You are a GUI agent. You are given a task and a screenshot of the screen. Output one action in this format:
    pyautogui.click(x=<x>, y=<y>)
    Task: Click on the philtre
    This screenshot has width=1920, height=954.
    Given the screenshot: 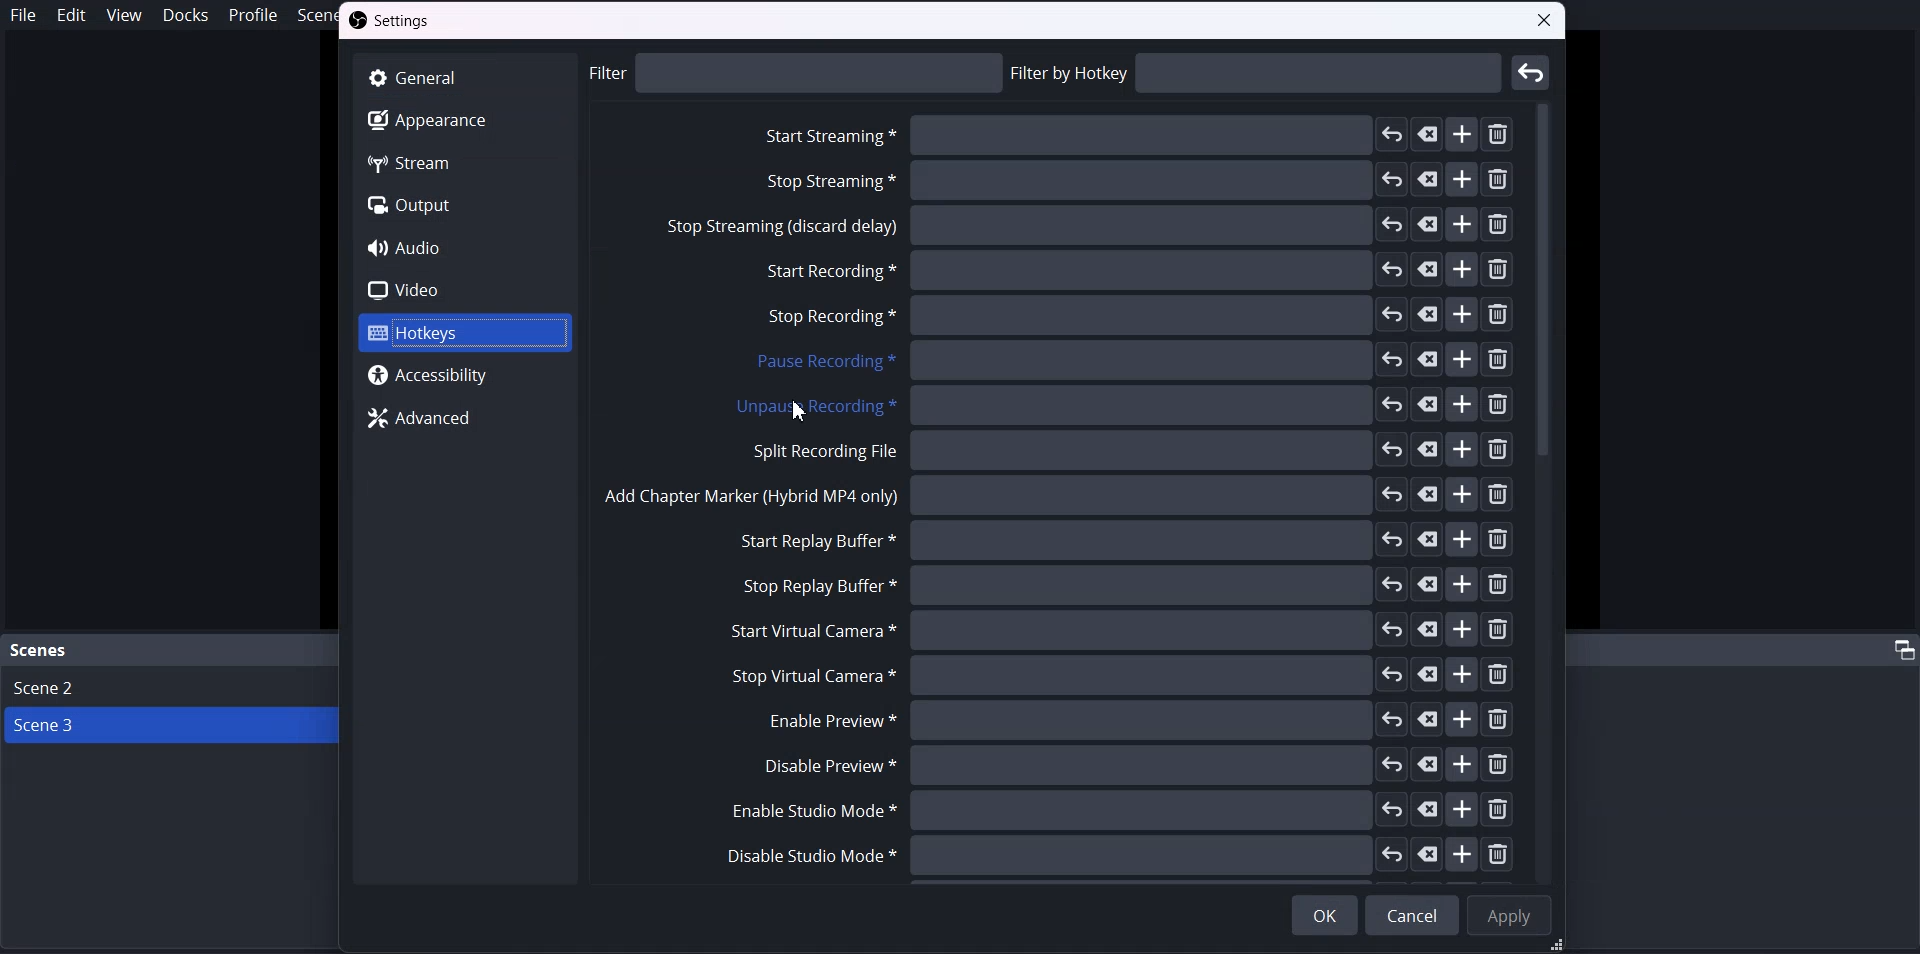 What is the action you would take?
    pyautogui.click(x=796, y=72)
    